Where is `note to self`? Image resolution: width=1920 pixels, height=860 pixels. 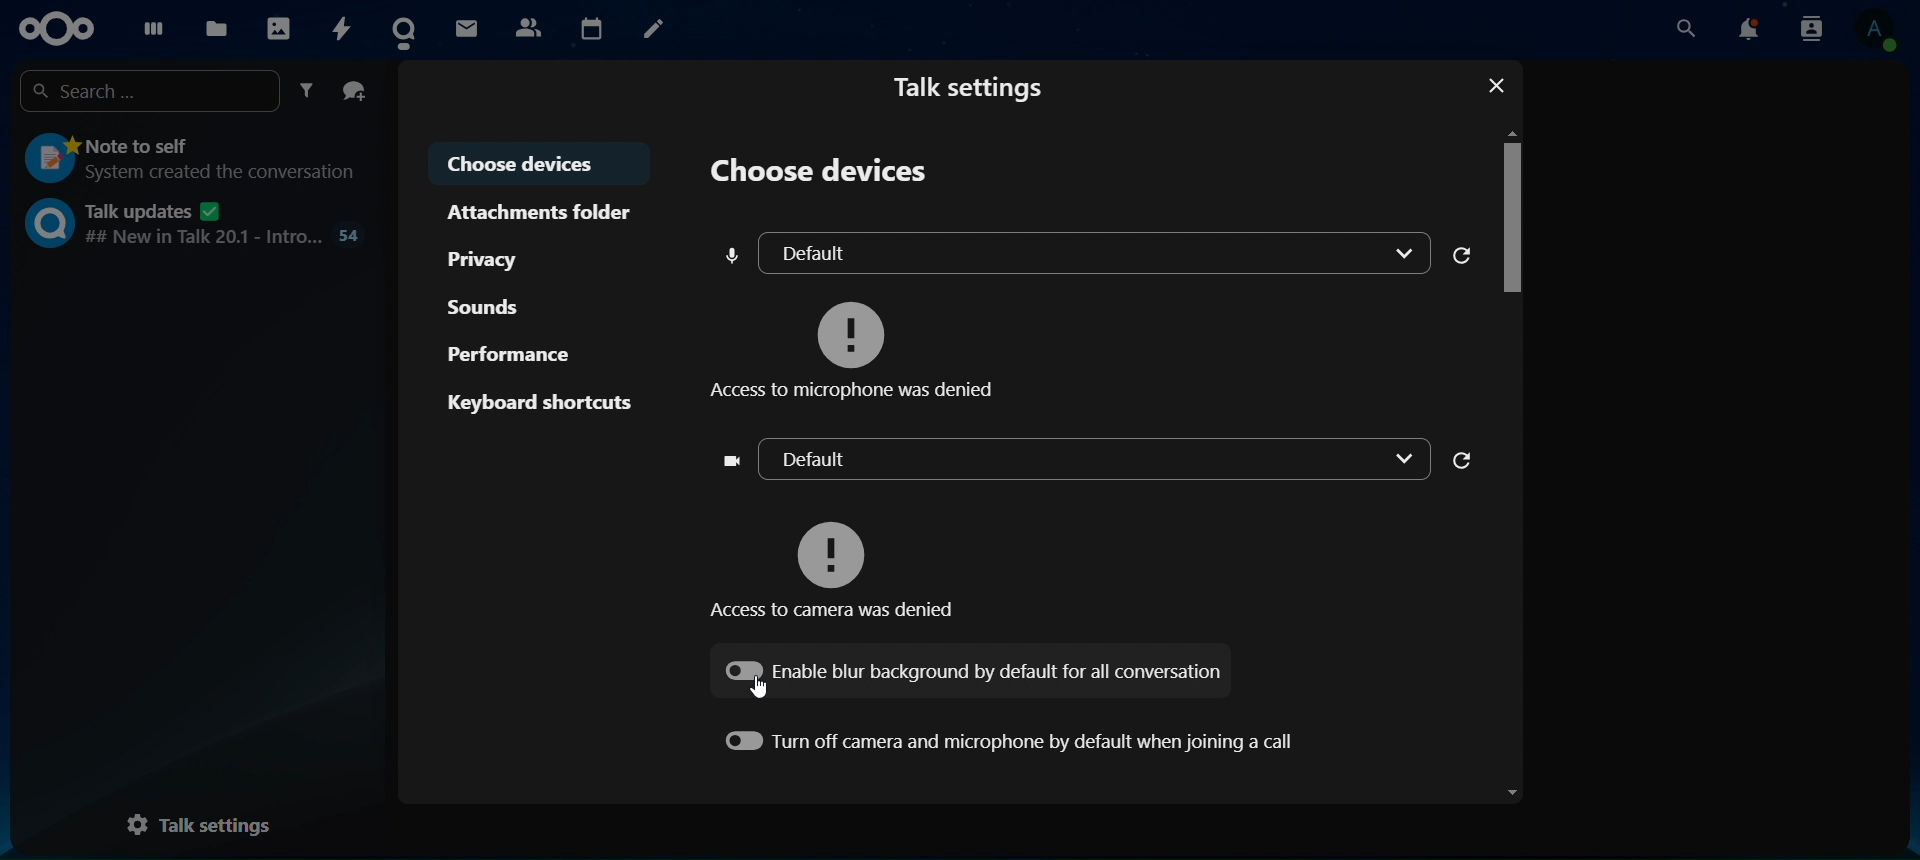
note to self is located at coordinates (192, 160).